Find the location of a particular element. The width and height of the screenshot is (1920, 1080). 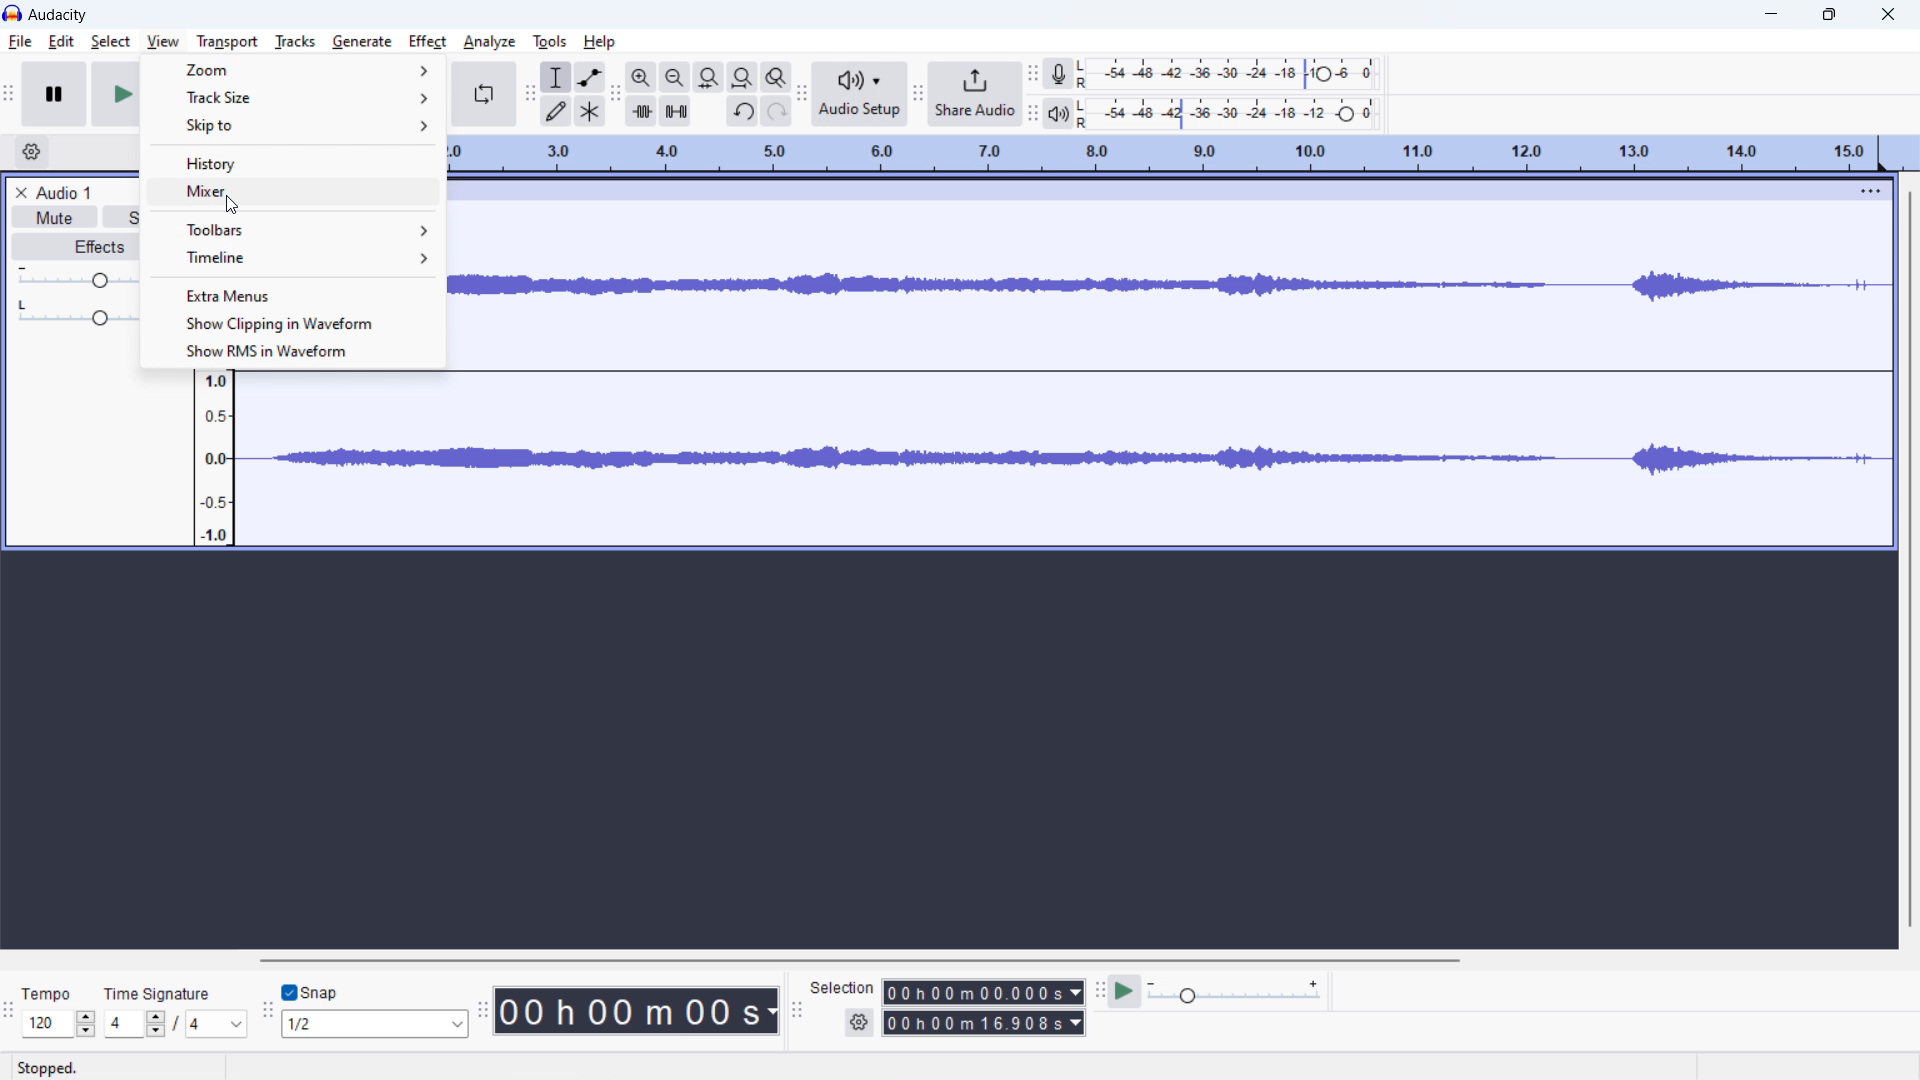

share audio toolbar is located at coordinates (917, 94).